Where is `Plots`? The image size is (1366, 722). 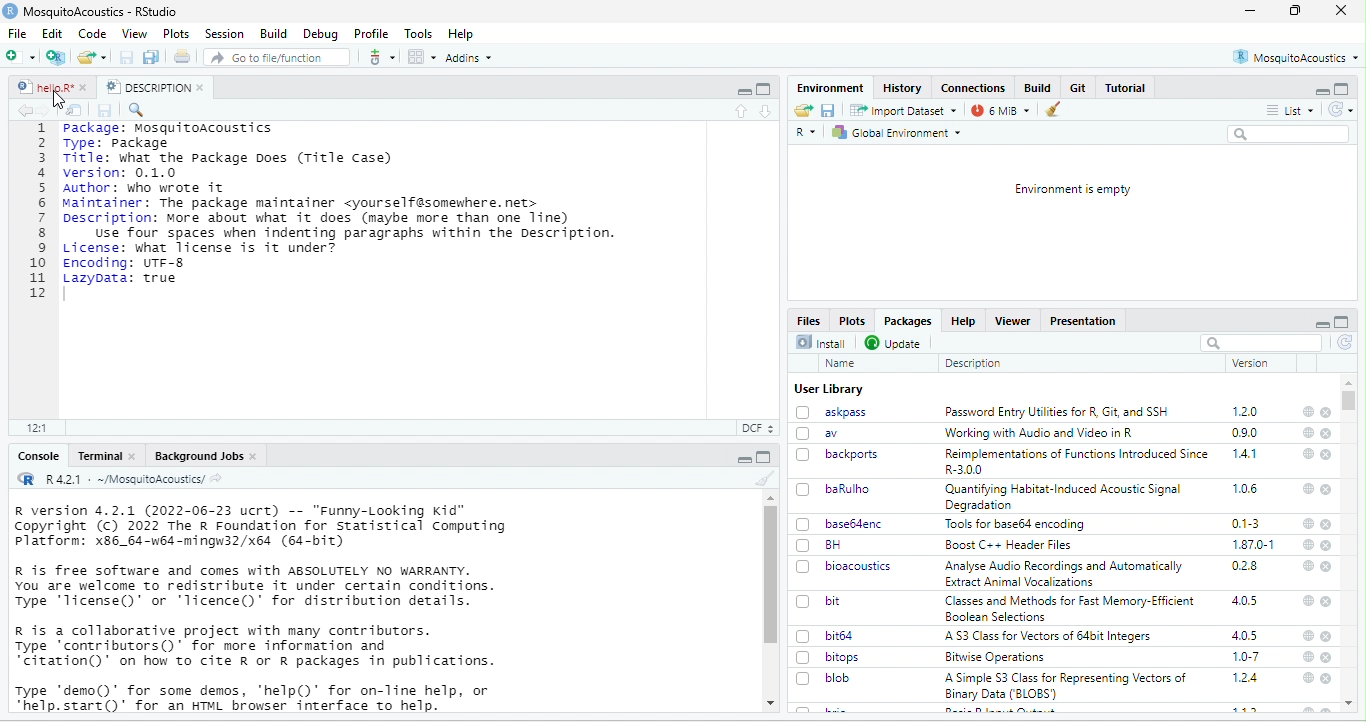 Plots is located at coordinates (176, 33).